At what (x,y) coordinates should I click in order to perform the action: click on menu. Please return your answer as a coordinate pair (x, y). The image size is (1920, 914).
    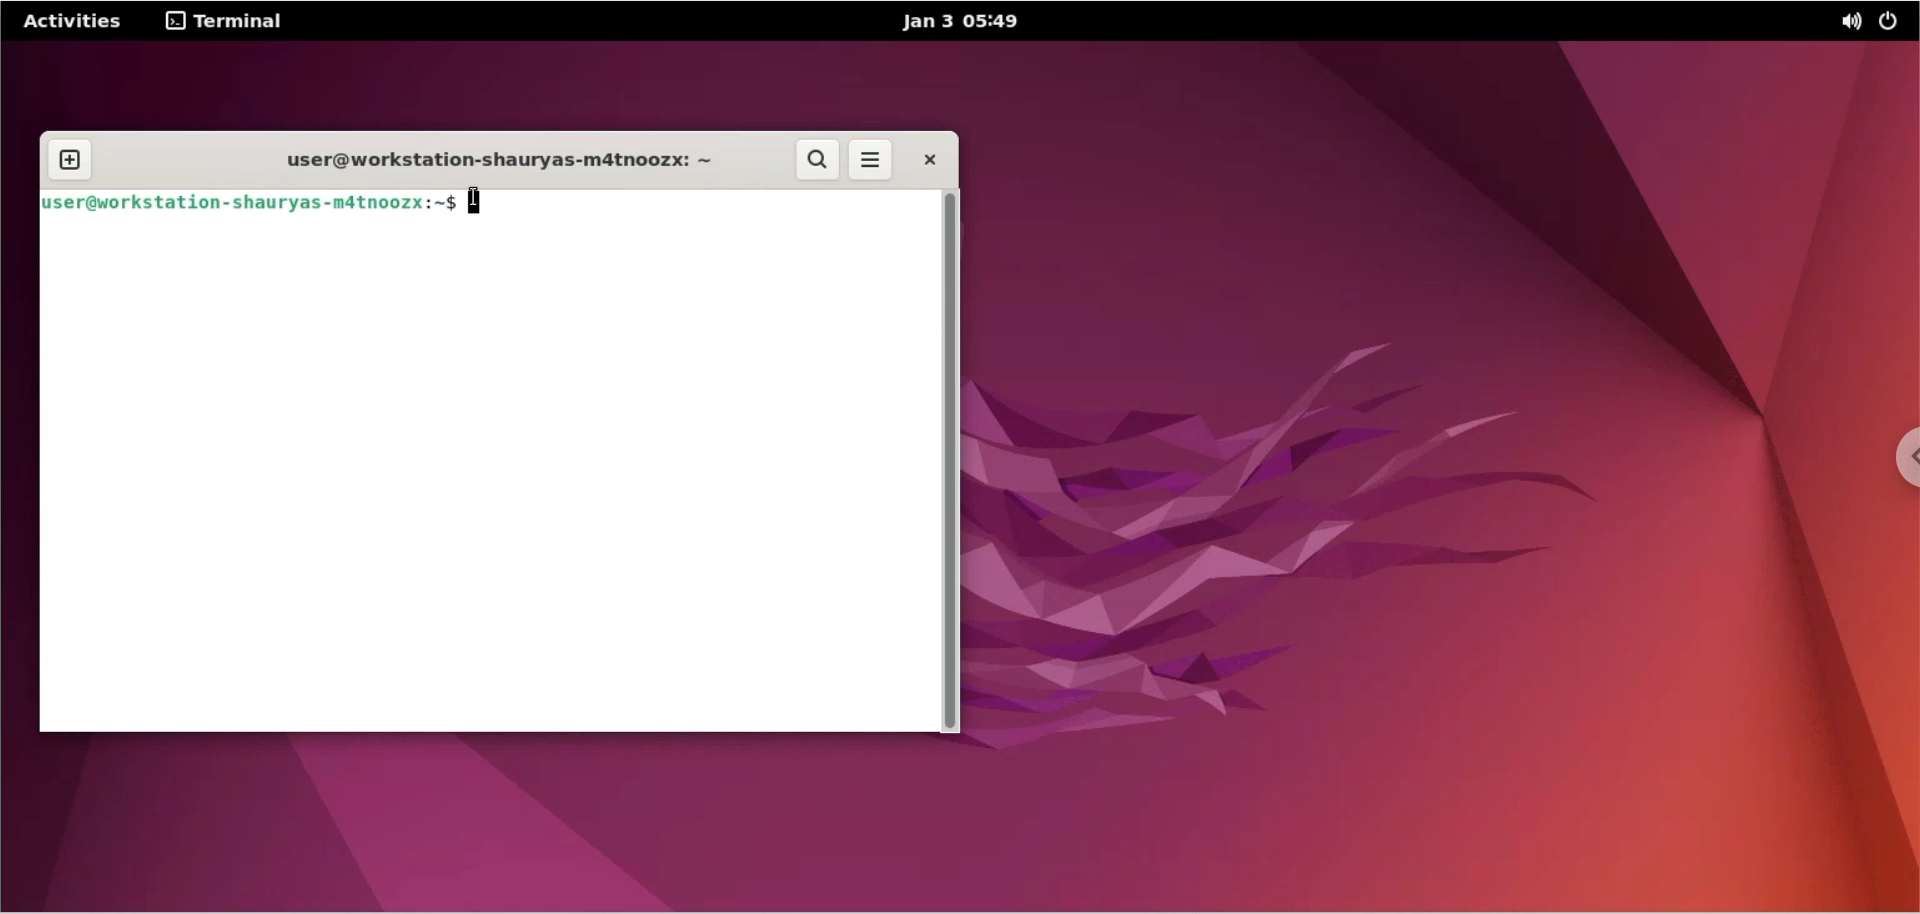
    Looking at the image, I should click on (871, 162).